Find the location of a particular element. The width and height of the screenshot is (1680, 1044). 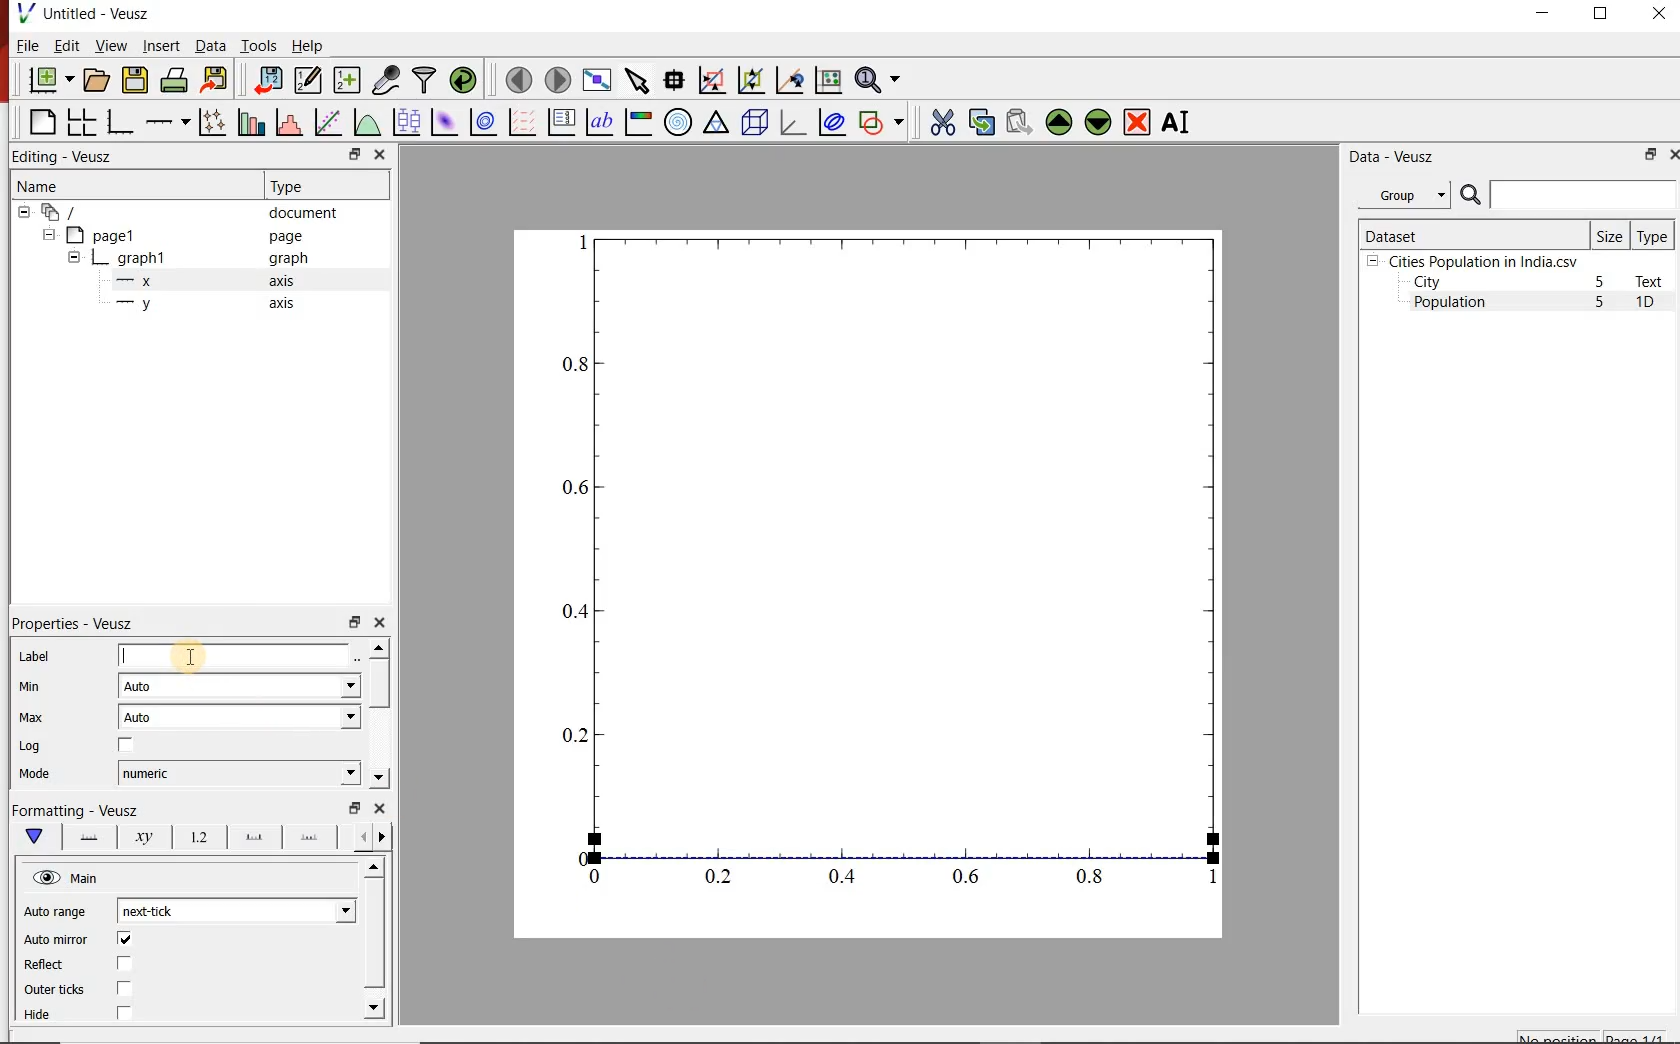

RESTORE is located at coordinates (1601, 14).